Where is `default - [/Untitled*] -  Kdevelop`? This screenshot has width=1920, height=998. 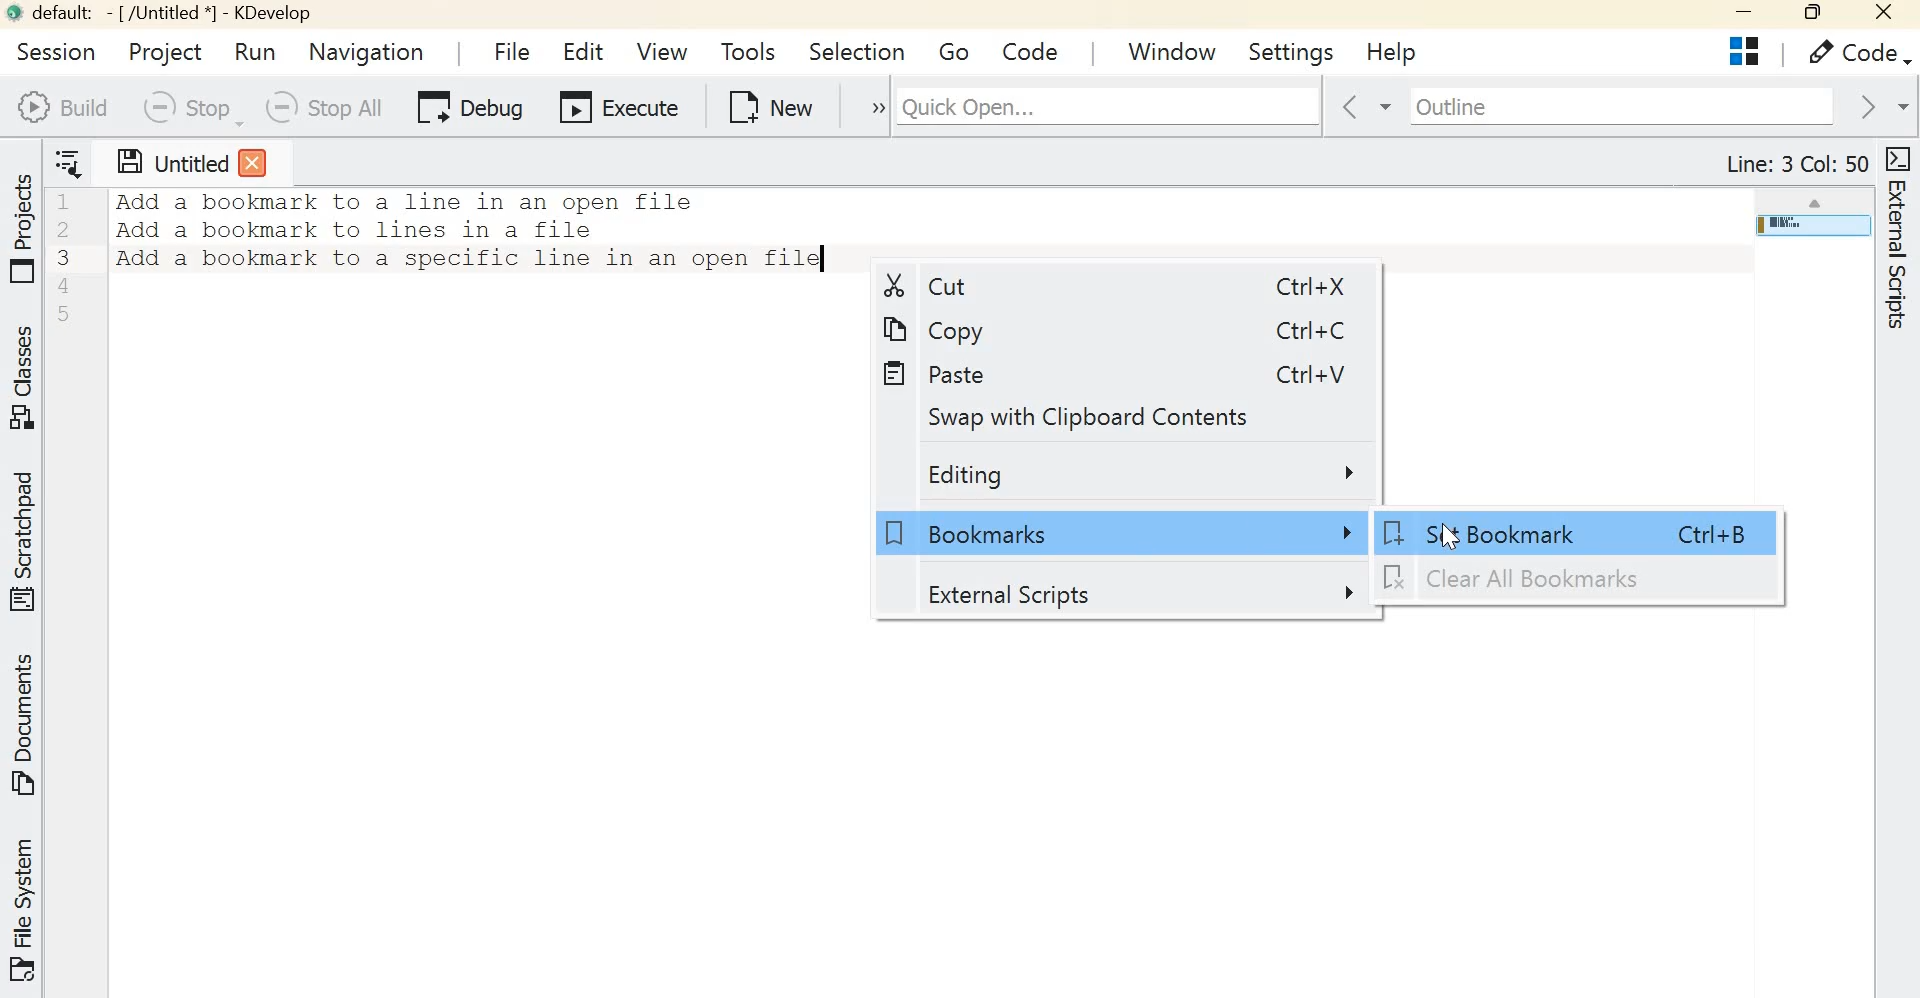 default - [/Untitled*] -  Kdevelop is located at coordinates (157, 14).